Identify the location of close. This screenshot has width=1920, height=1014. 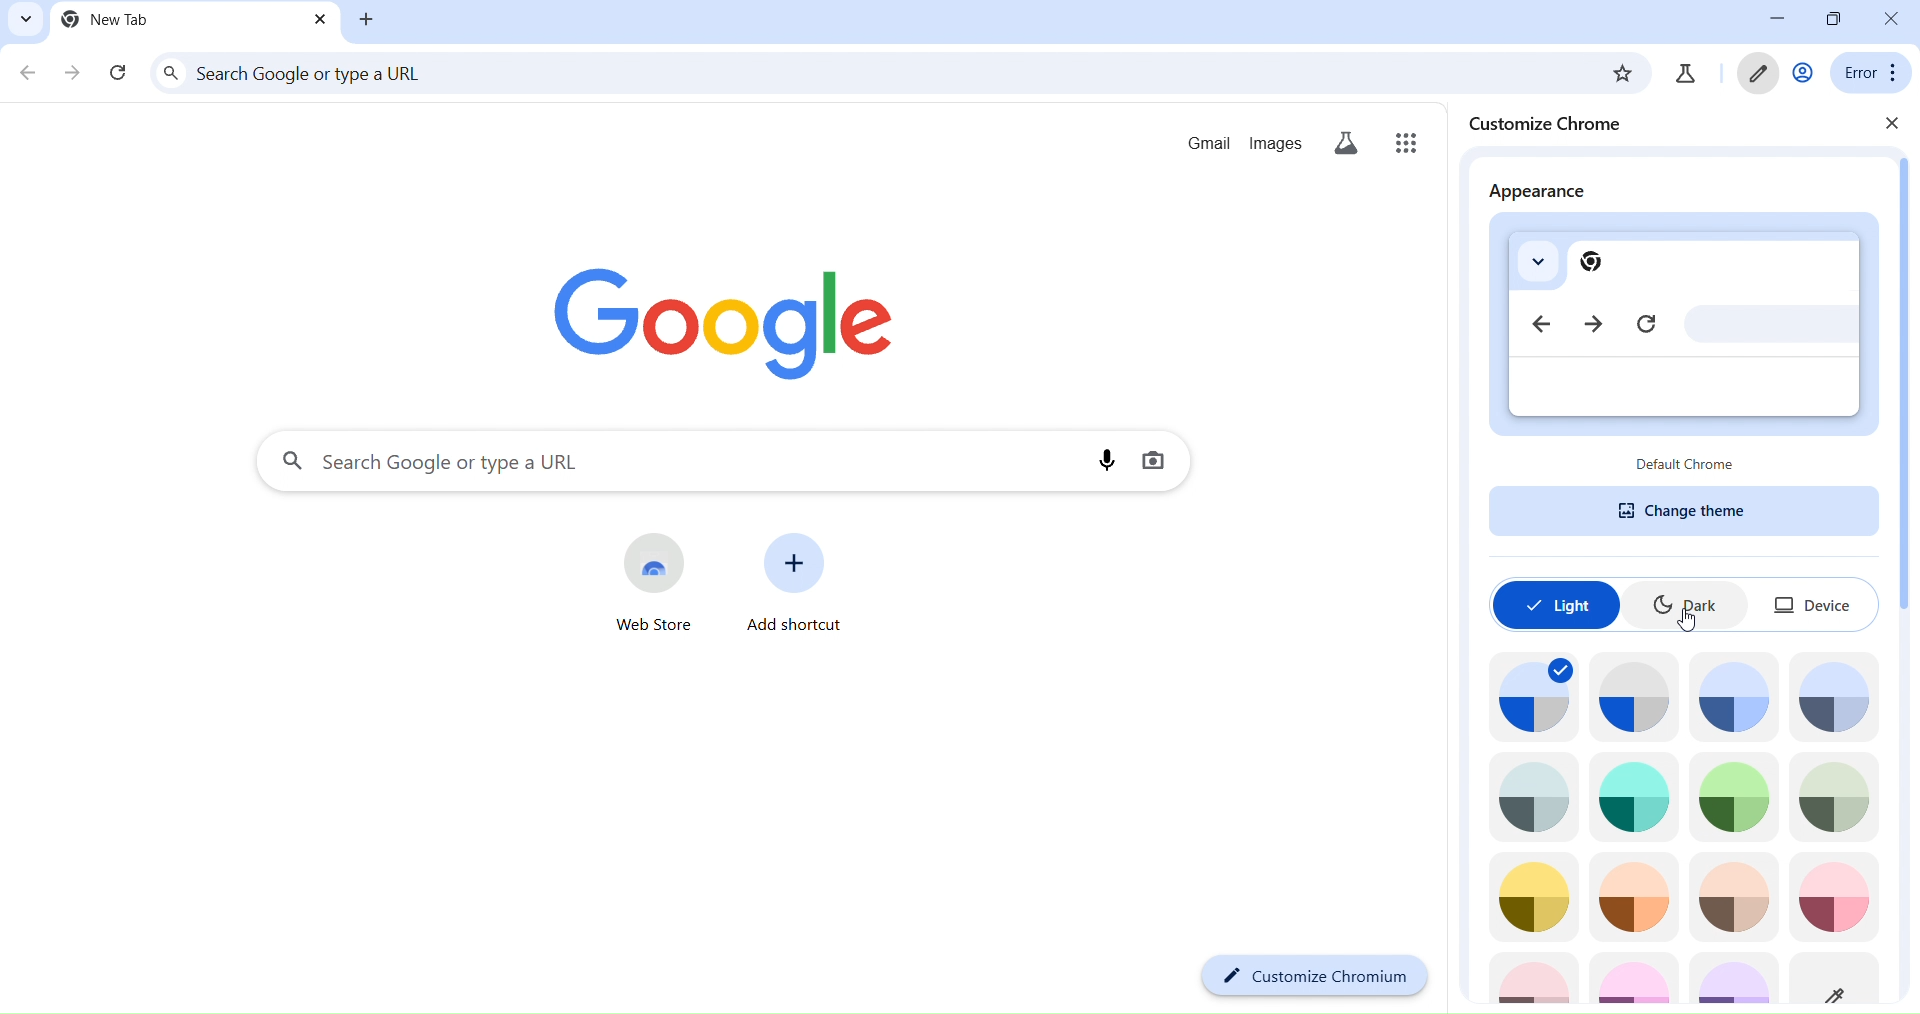
(1892, 17).